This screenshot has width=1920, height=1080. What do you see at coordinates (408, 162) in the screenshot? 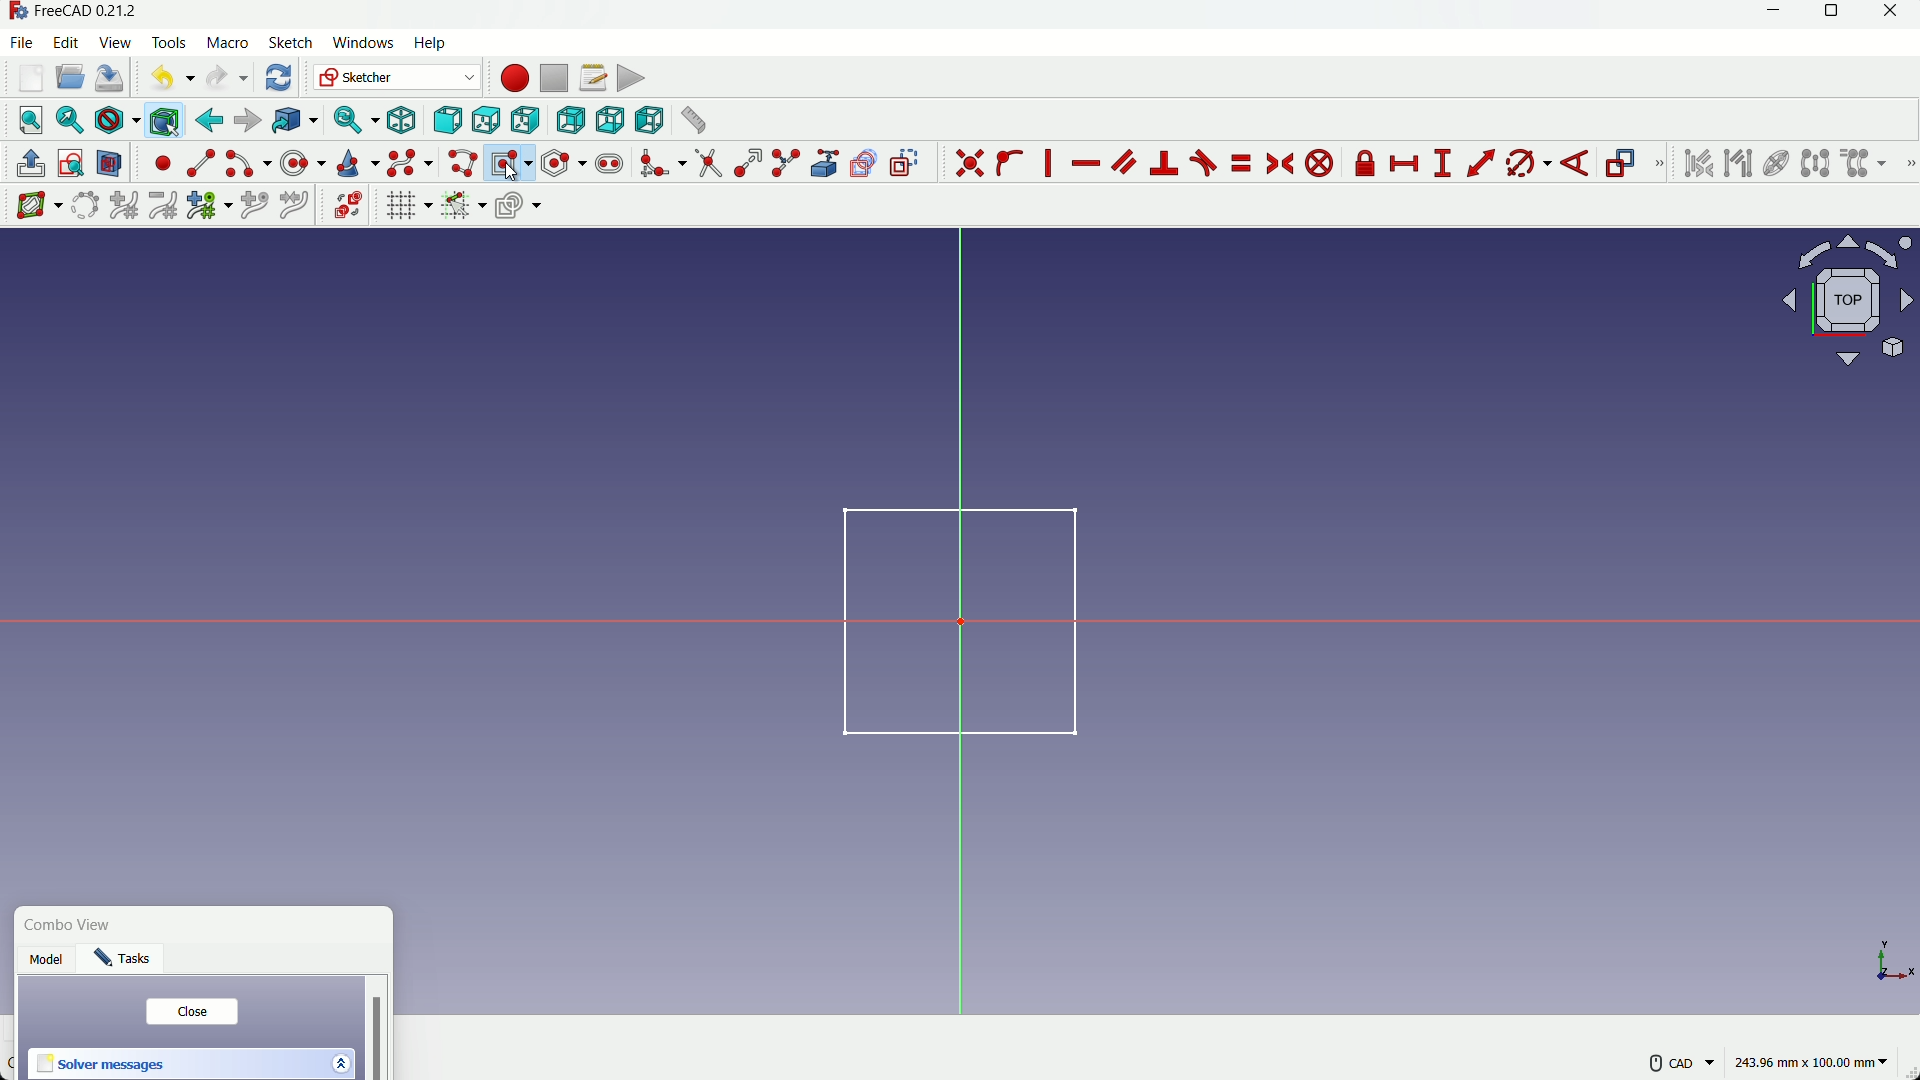
I see `create spiline` at bounding box center [408, 162].